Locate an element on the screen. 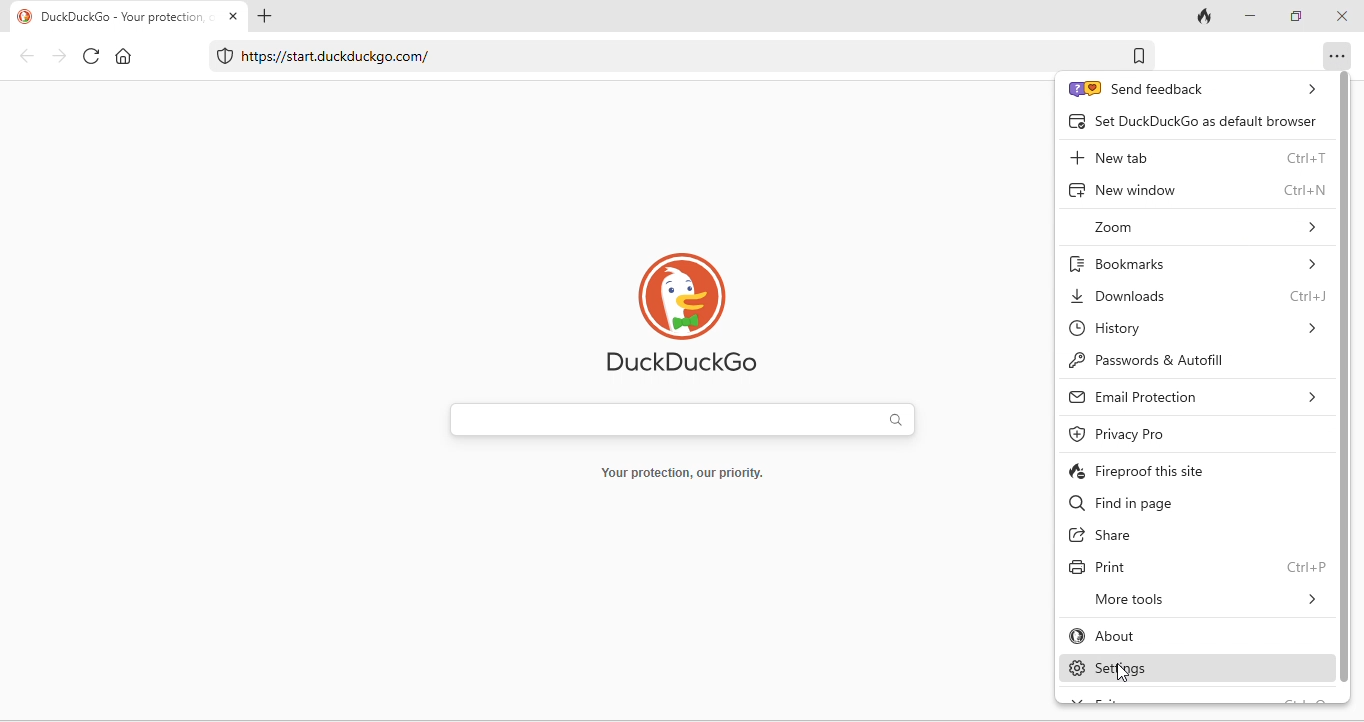  fireproof this site is located at coordinates (1193, 473).